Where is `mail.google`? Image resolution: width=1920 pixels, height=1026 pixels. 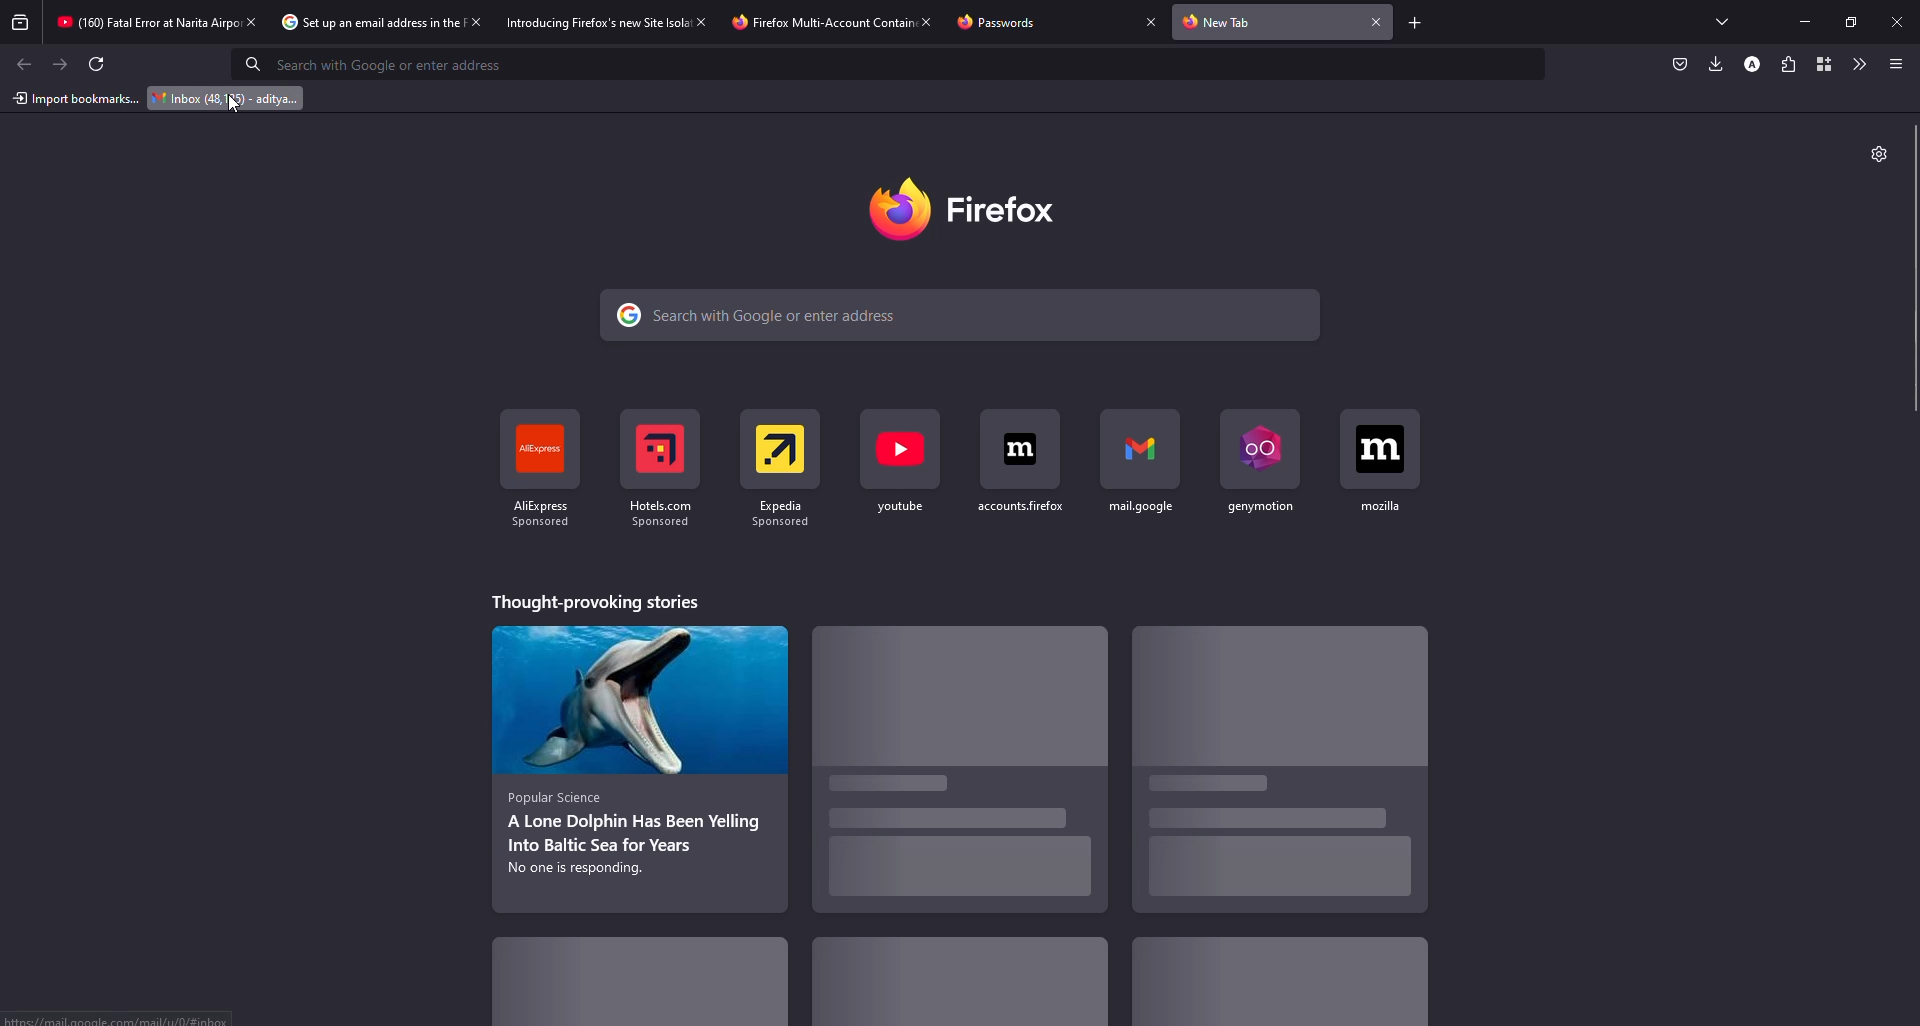 mail.google is located at coordinates (1138, 506).